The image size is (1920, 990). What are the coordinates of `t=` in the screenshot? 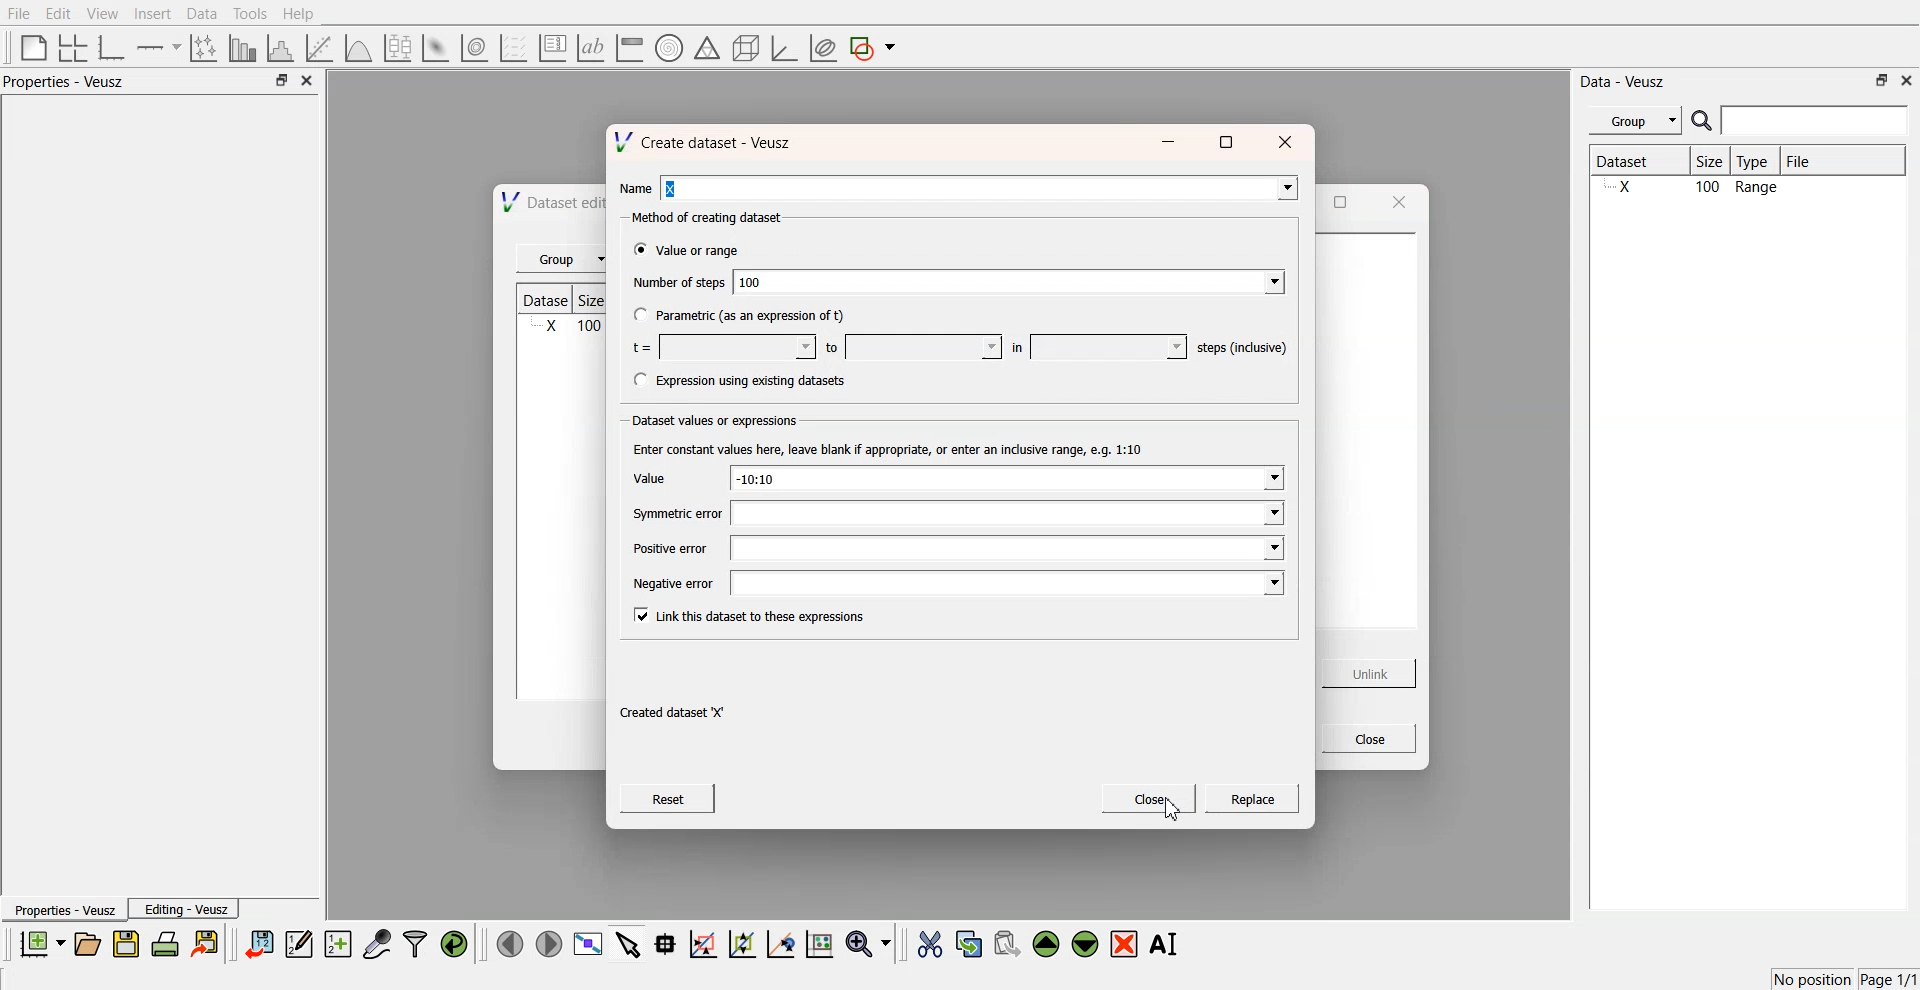 It's located at (641, 347).